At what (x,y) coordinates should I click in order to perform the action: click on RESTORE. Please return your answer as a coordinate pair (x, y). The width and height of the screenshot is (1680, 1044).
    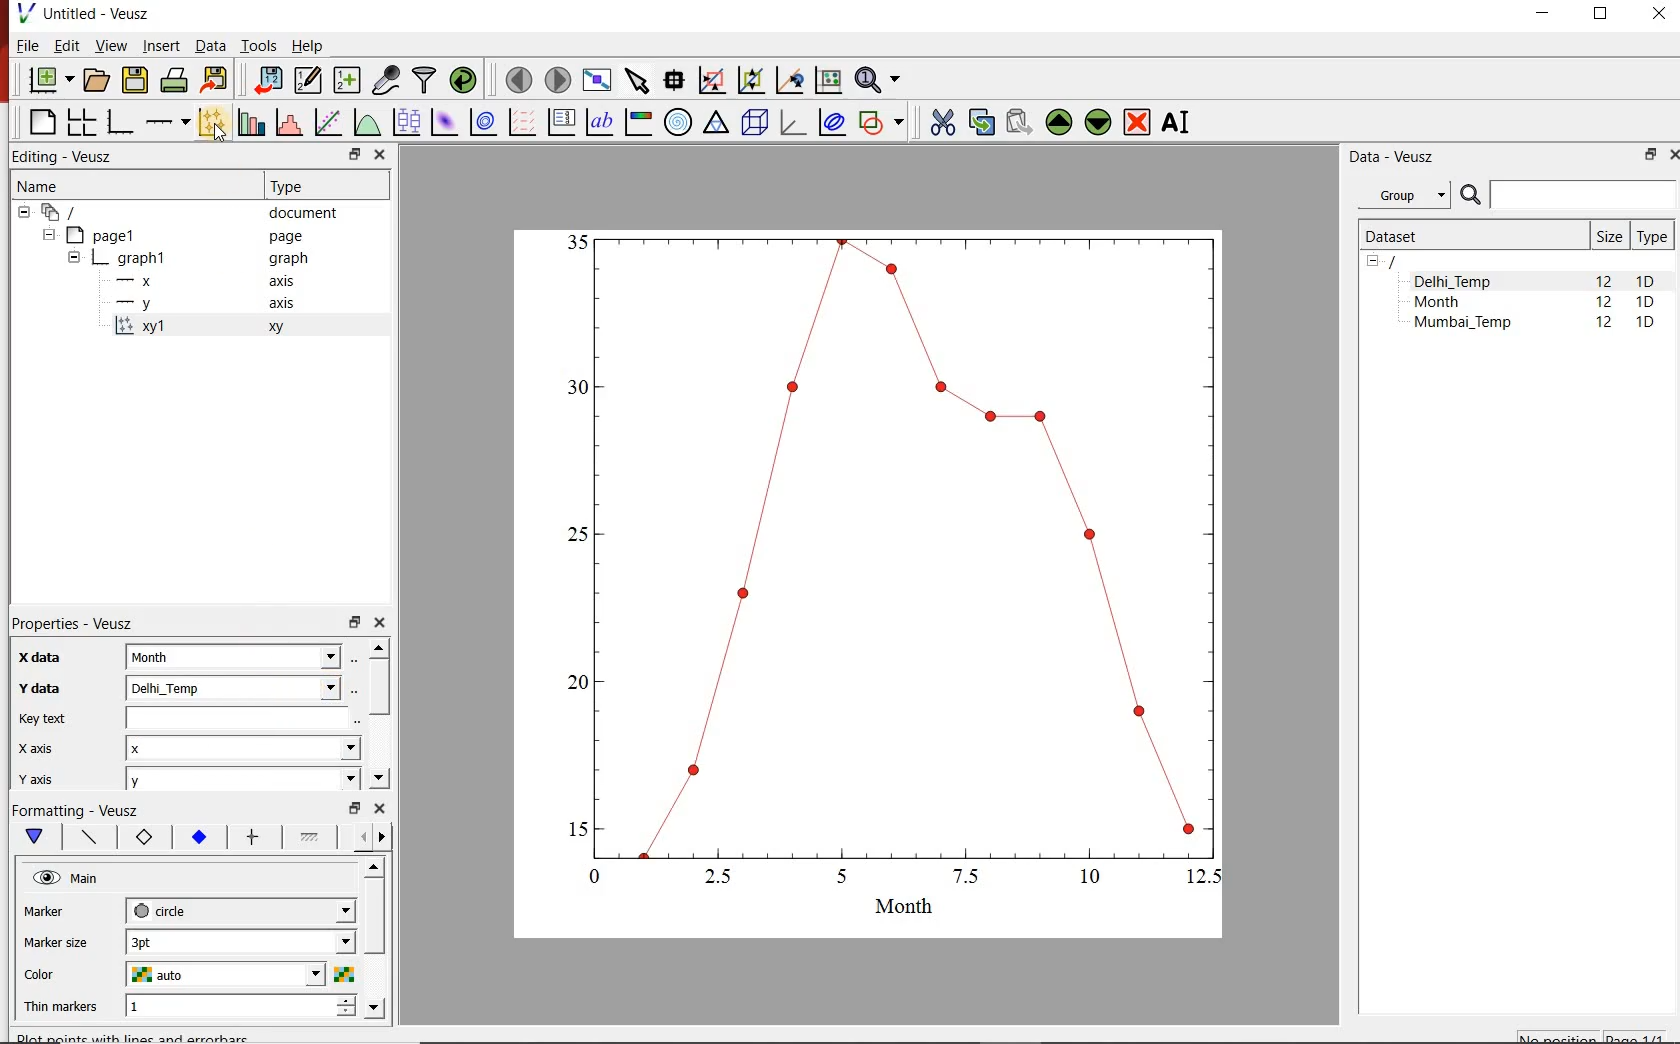
    Looking at the image, I should click on (1601, 15).